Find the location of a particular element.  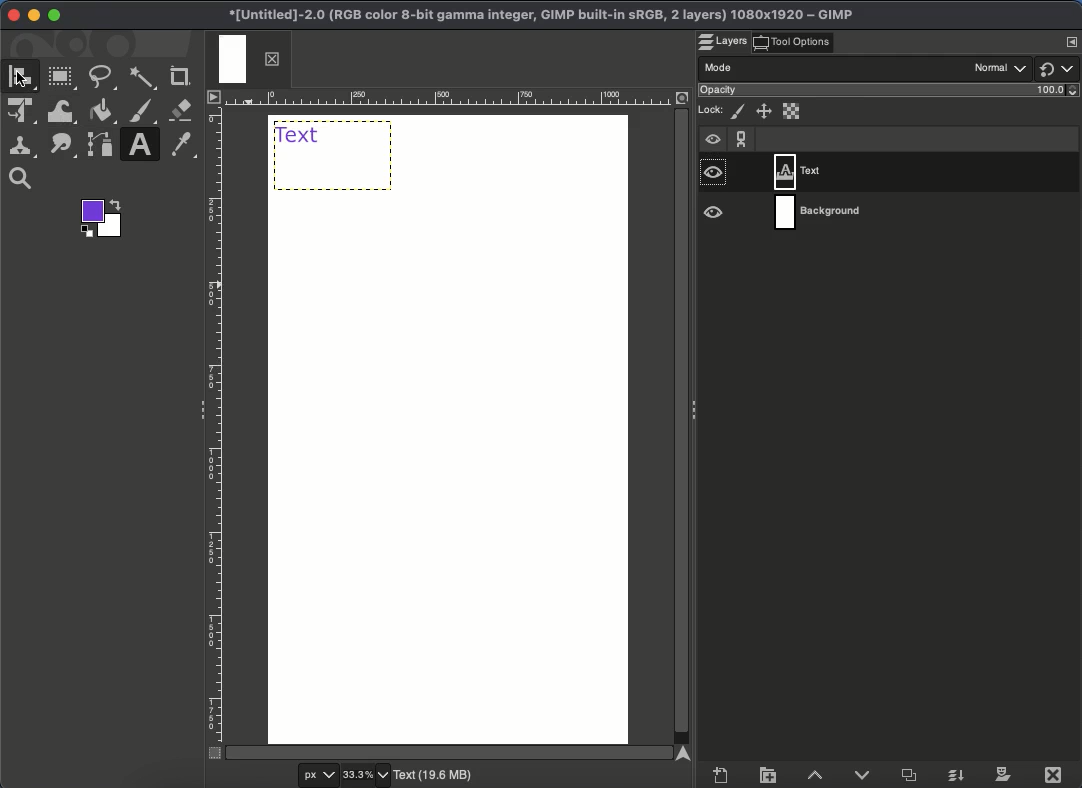

Ruler is located at coordinates (214, 423).